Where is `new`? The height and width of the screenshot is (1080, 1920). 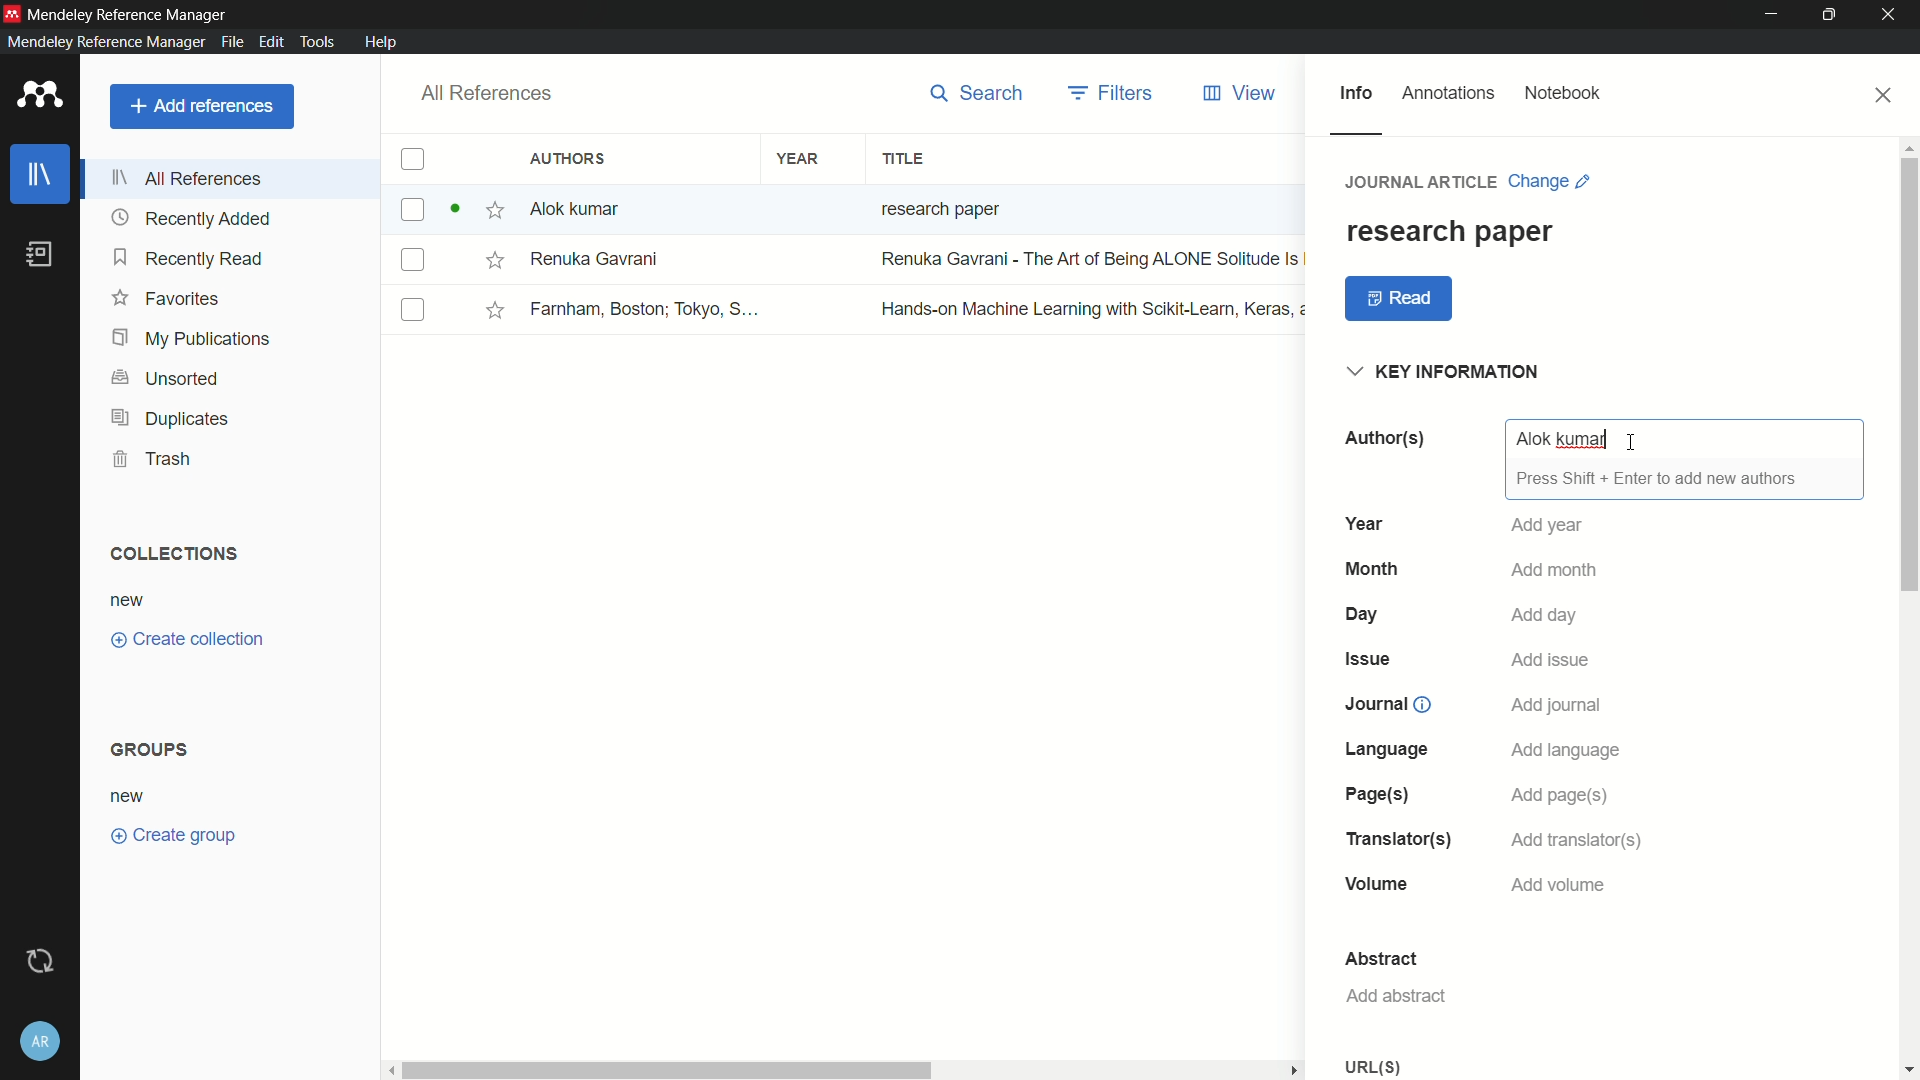
new is located at coordinates (128, 602).